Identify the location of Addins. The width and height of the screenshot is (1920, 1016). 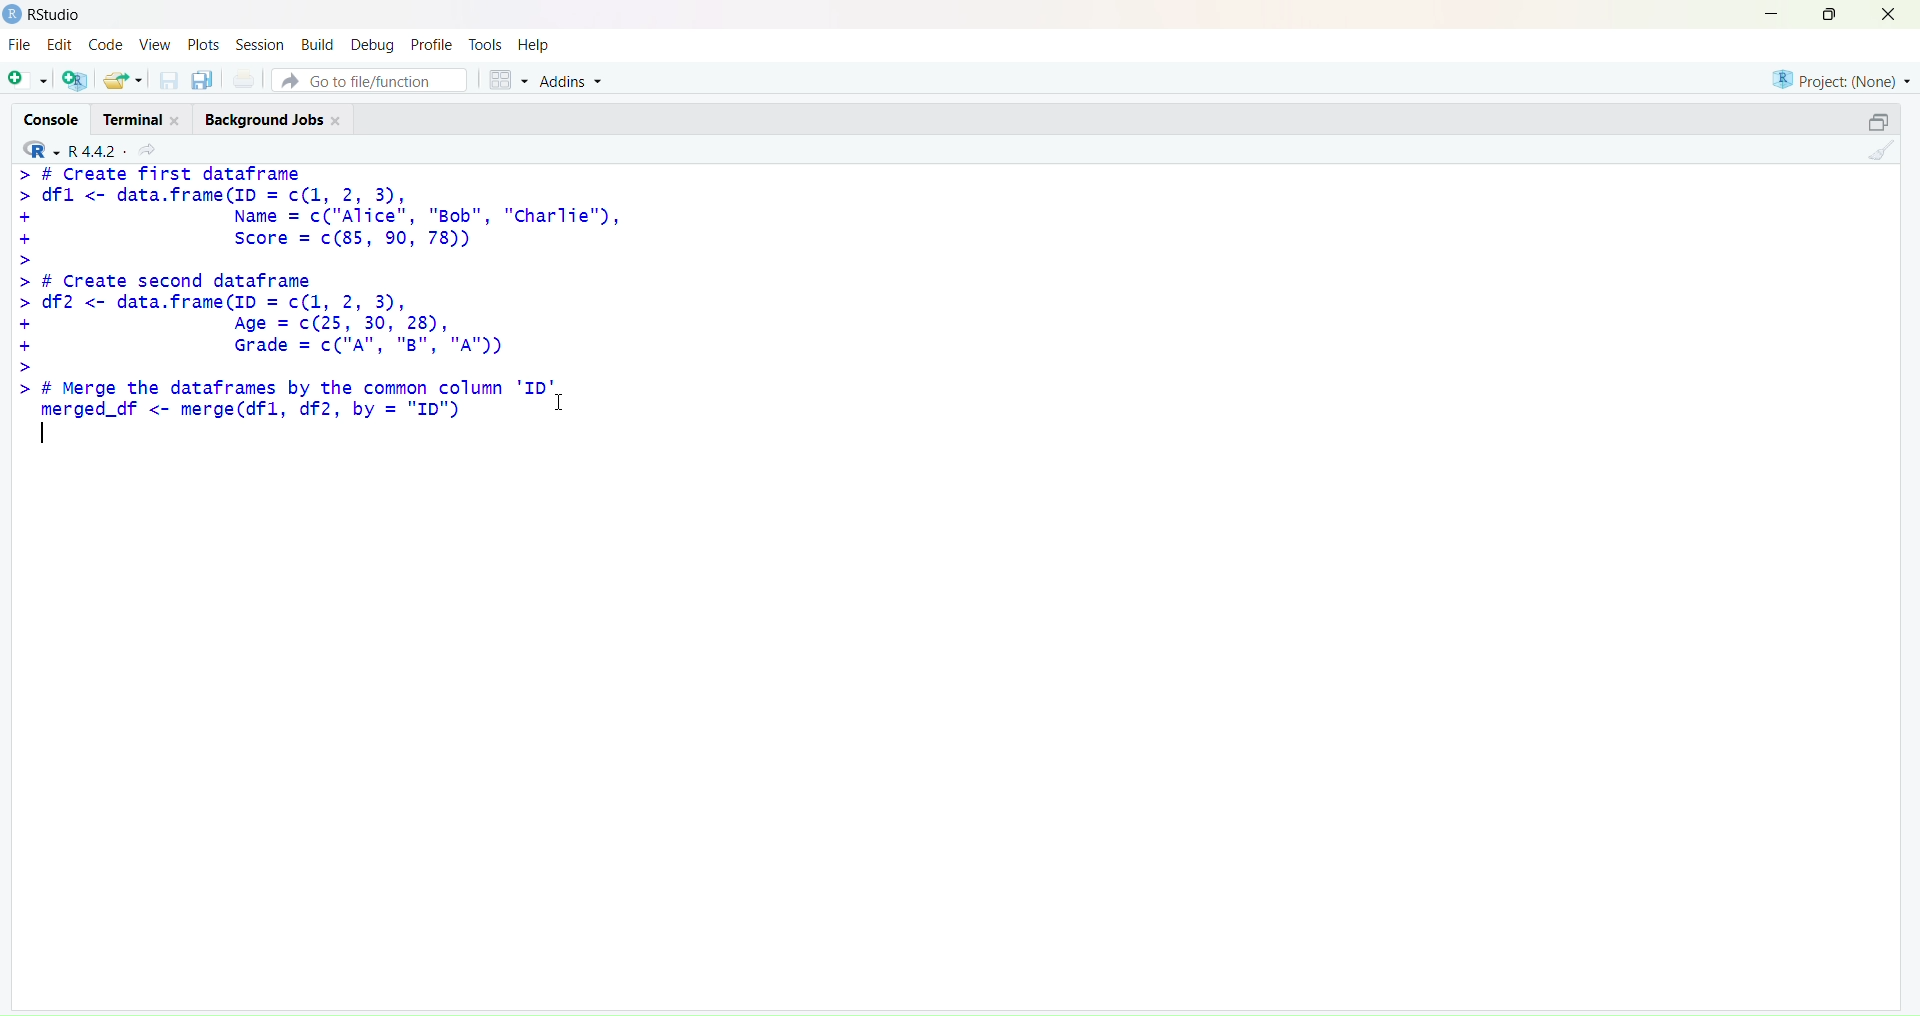
(572, 80).